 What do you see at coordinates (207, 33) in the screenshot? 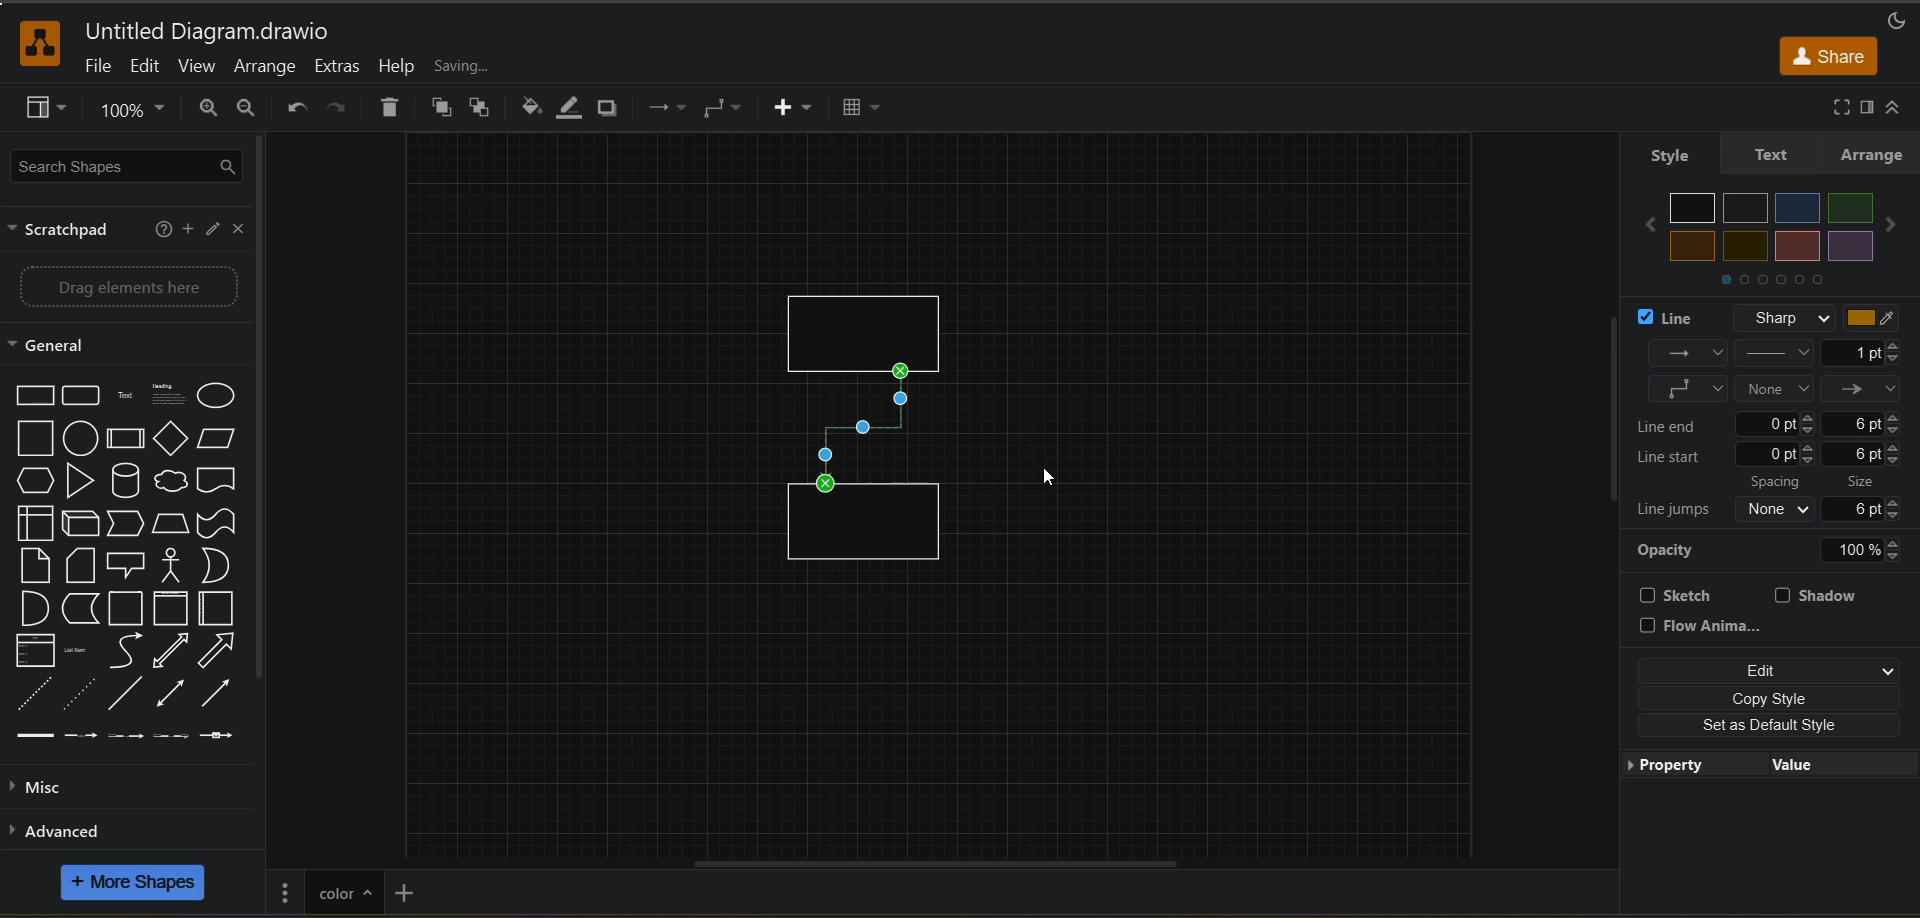
I see `file name and app title` at bounding box center [207, 33].